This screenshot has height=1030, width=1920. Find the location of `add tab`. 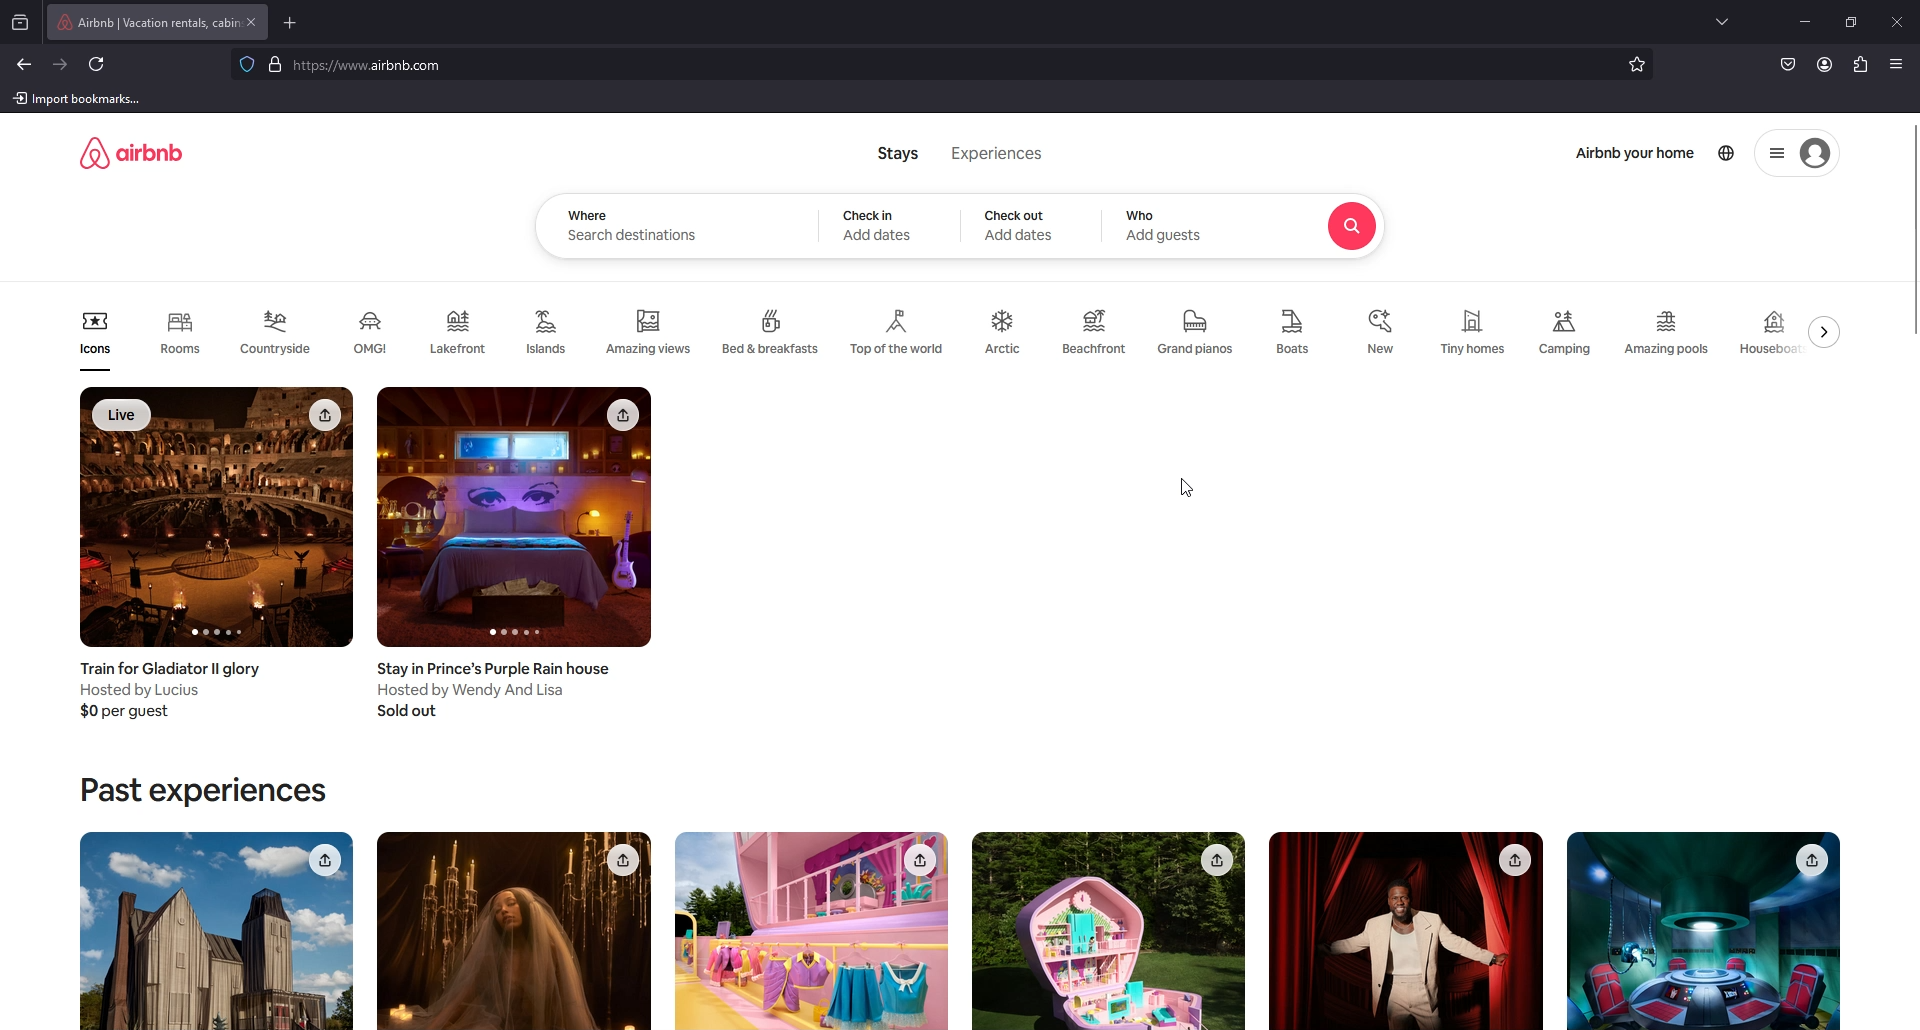

add tab is located at coordinates (293, 22).